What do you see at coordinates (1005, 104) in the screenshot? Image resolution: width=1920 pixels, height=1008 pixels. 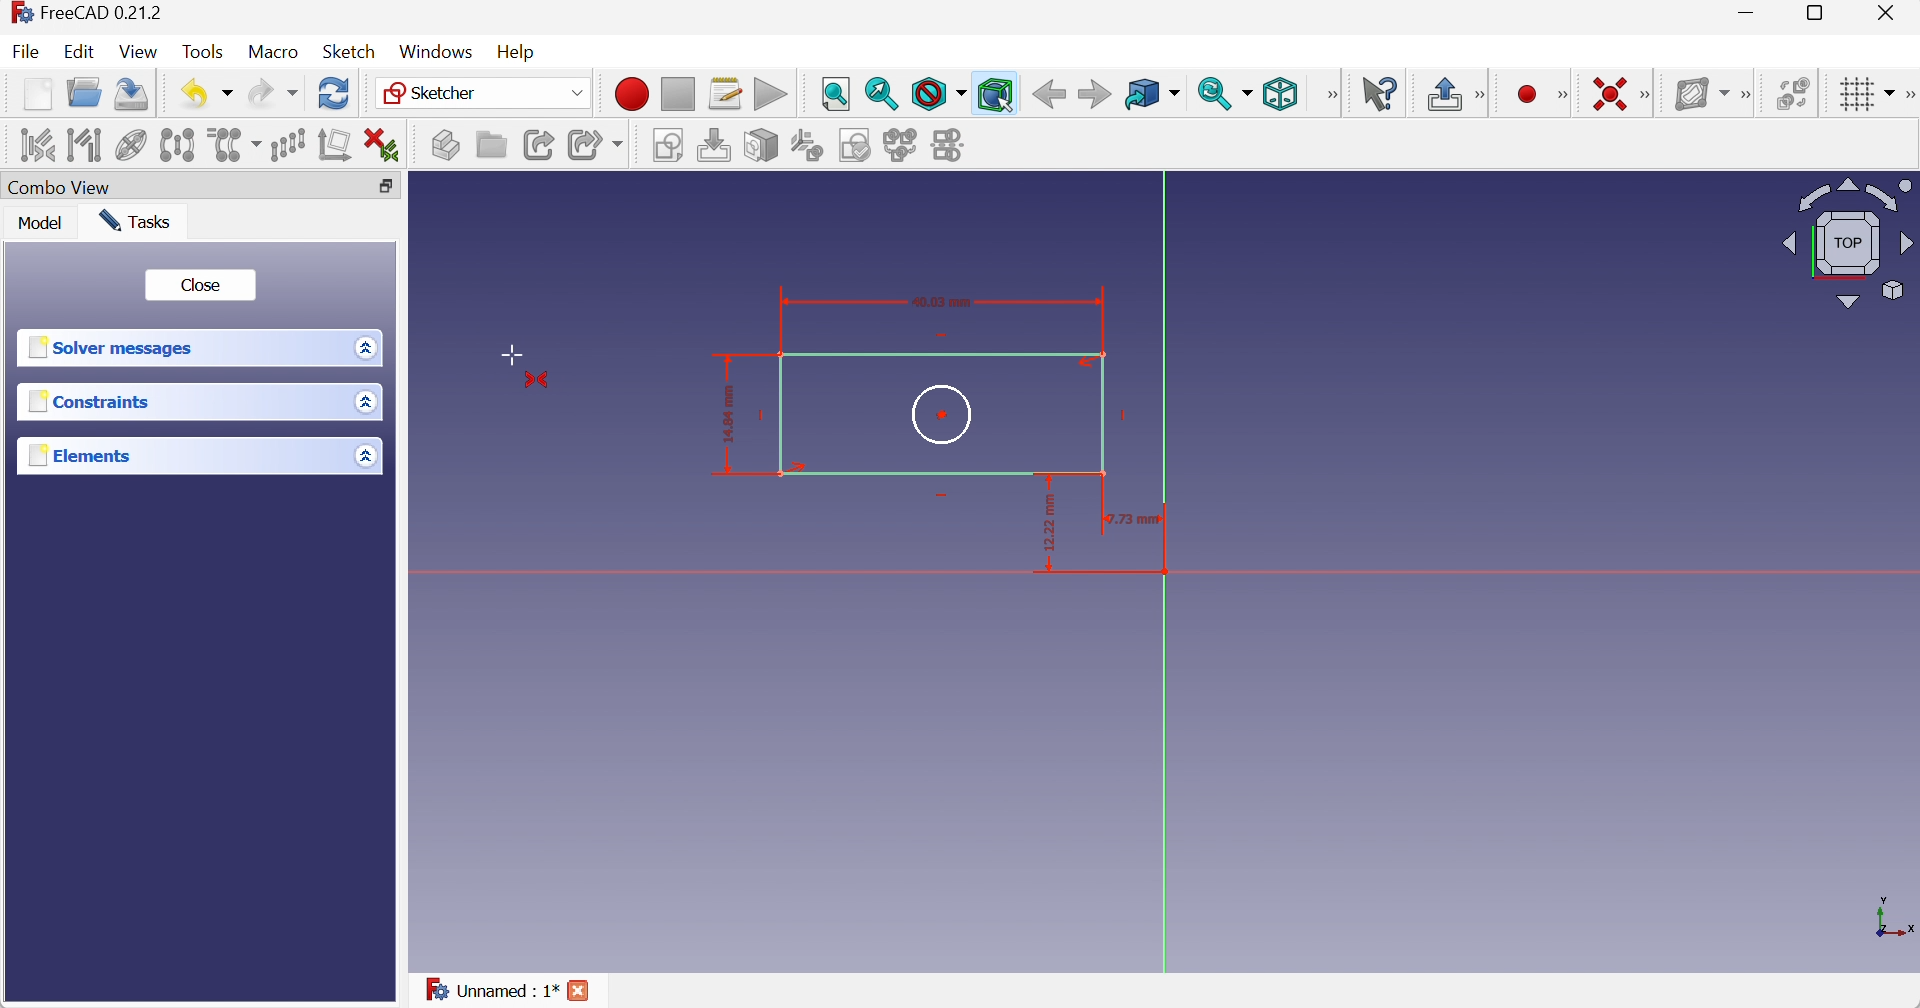 I see `cursor` at bounding box center [1005, 104].